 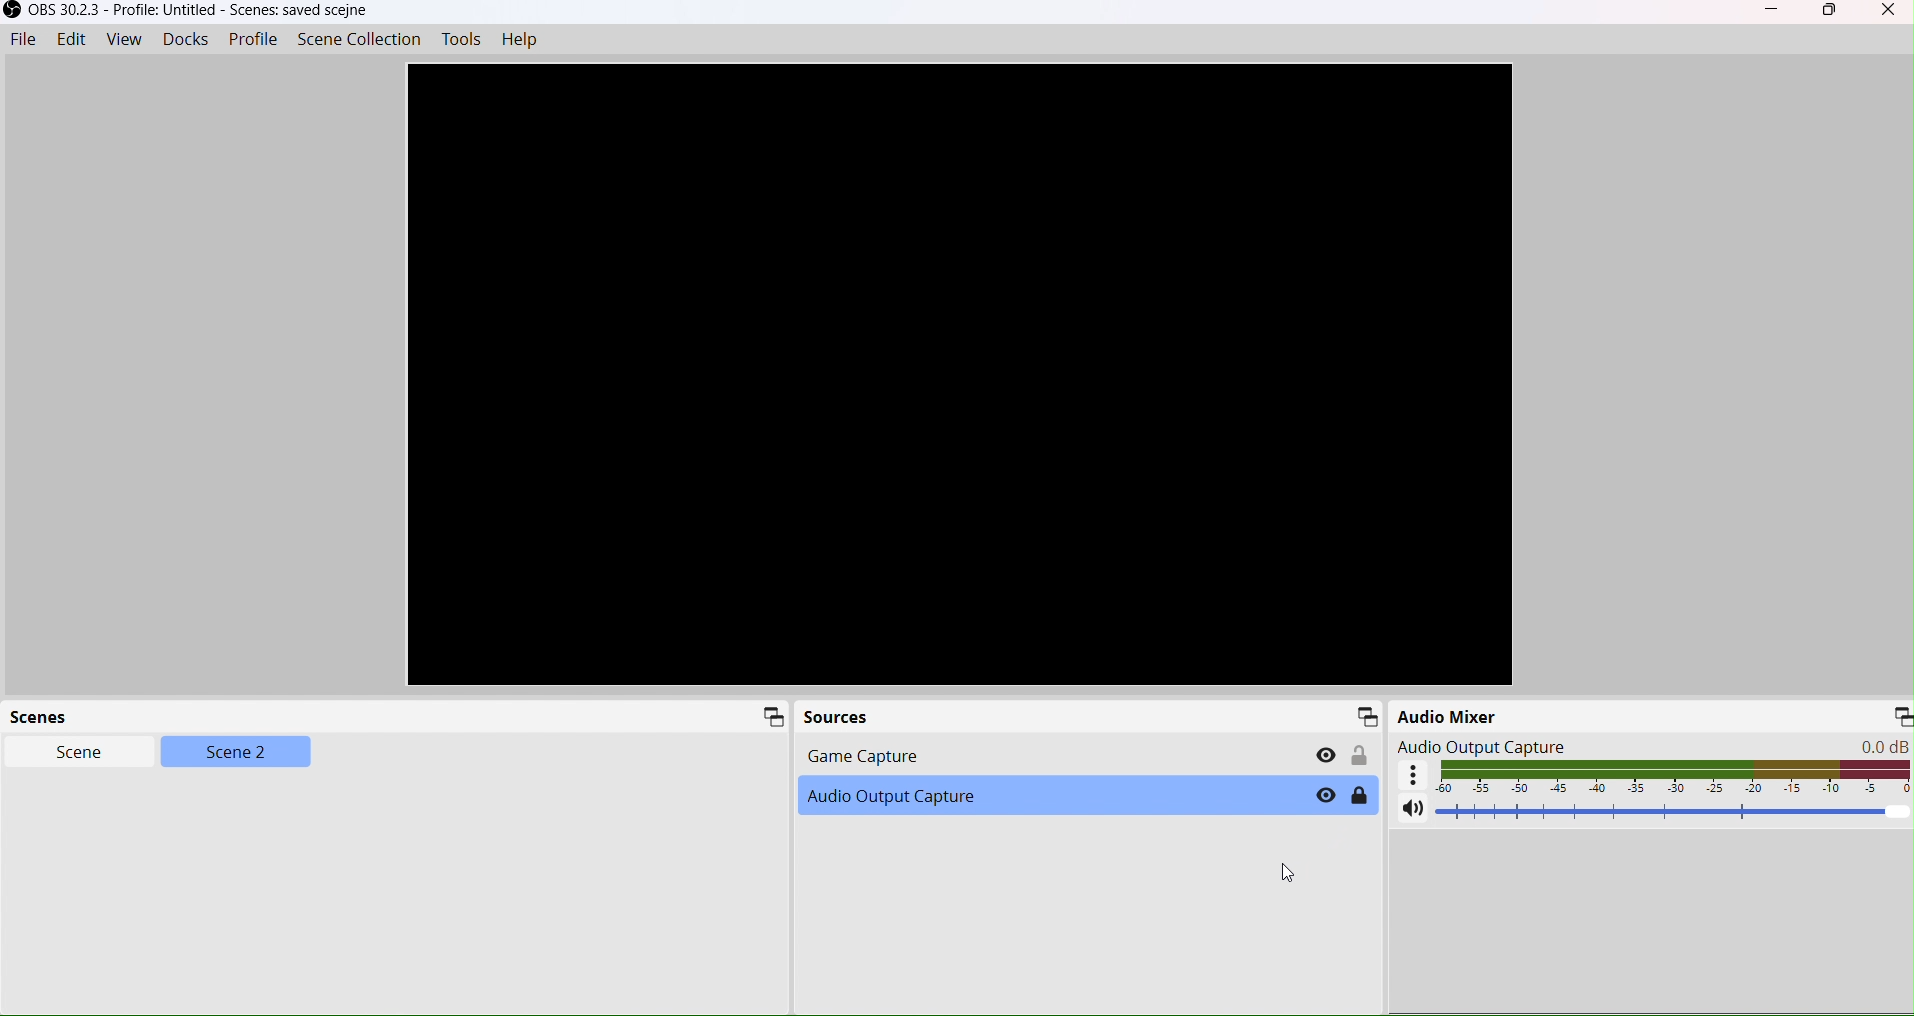 I want to click on Sources, so click(x=1088, y=716).